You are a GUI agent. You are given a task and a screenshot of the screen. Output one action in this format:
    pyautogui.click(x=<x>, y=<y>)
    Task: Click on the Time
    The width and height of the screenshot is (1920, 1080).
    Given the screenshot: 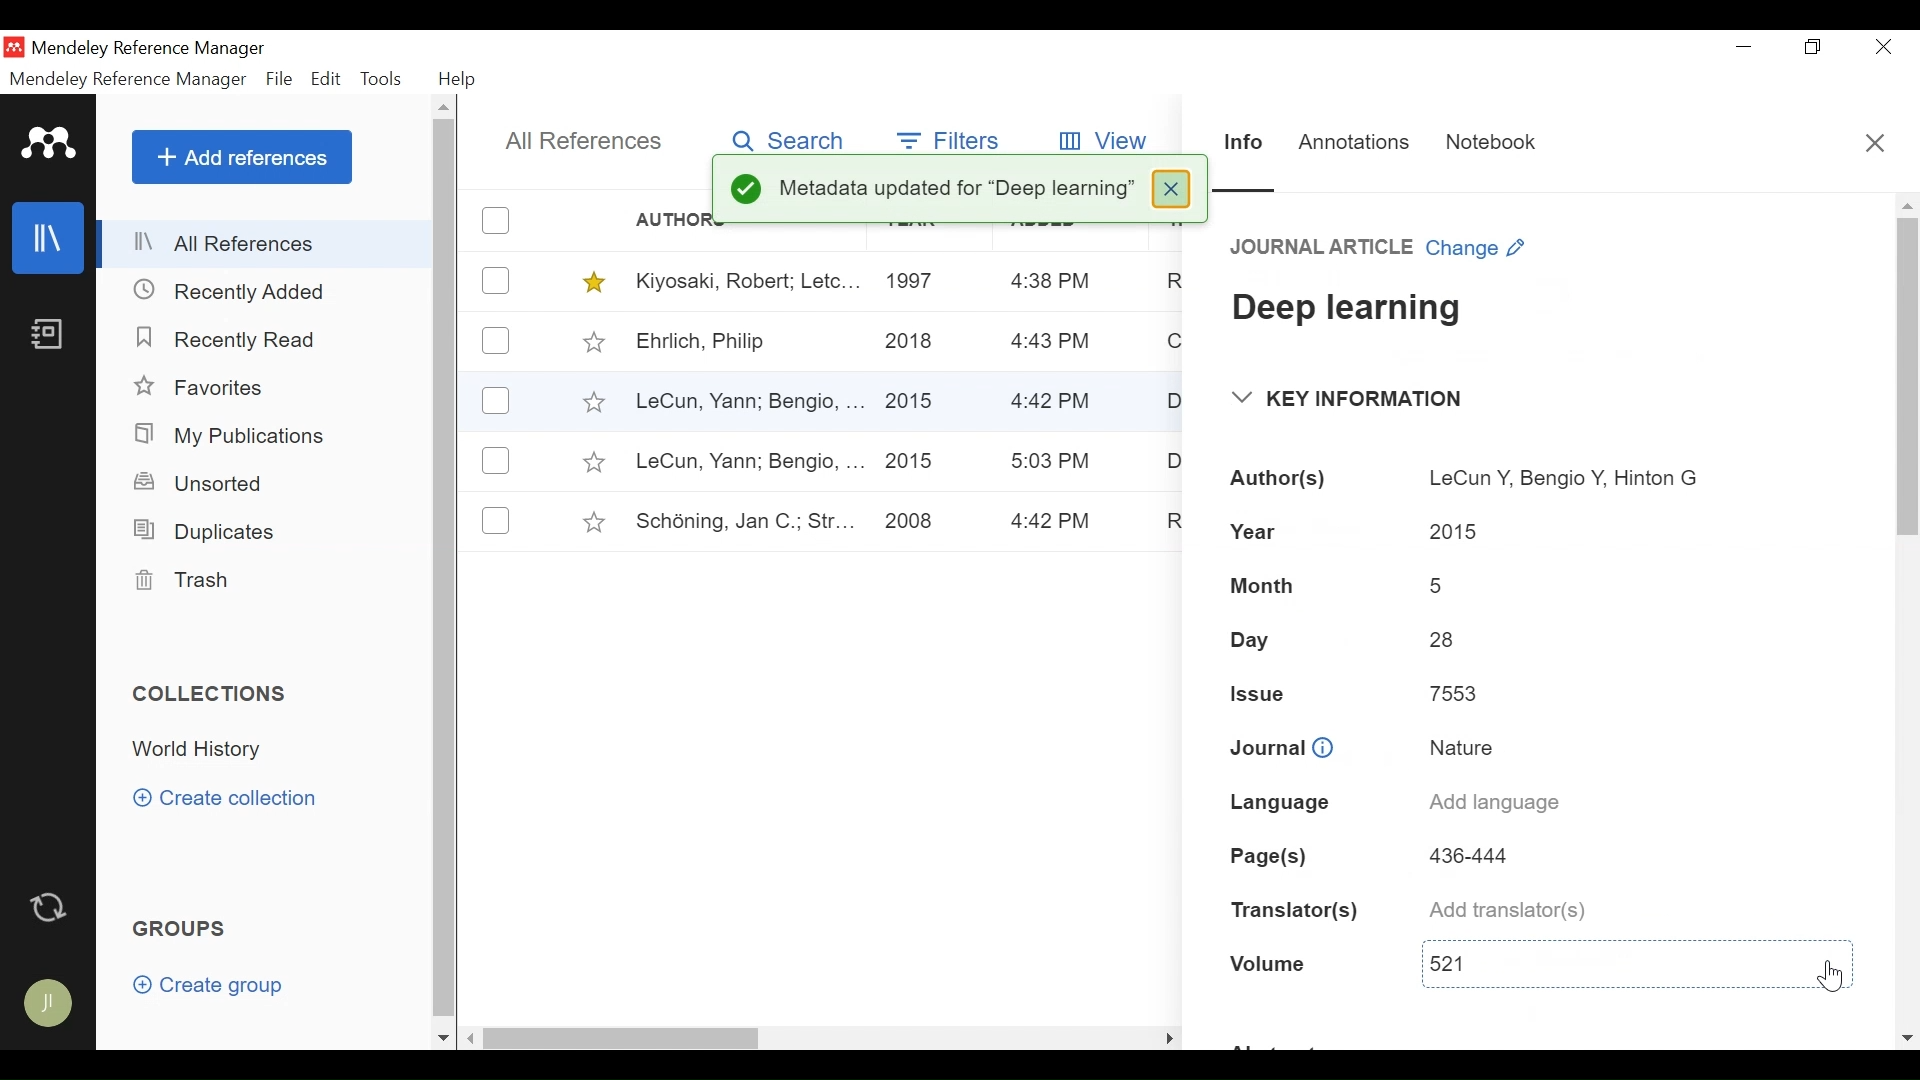 What is the action you would take?
    pyautogui.click(x=1051, y=282)
    